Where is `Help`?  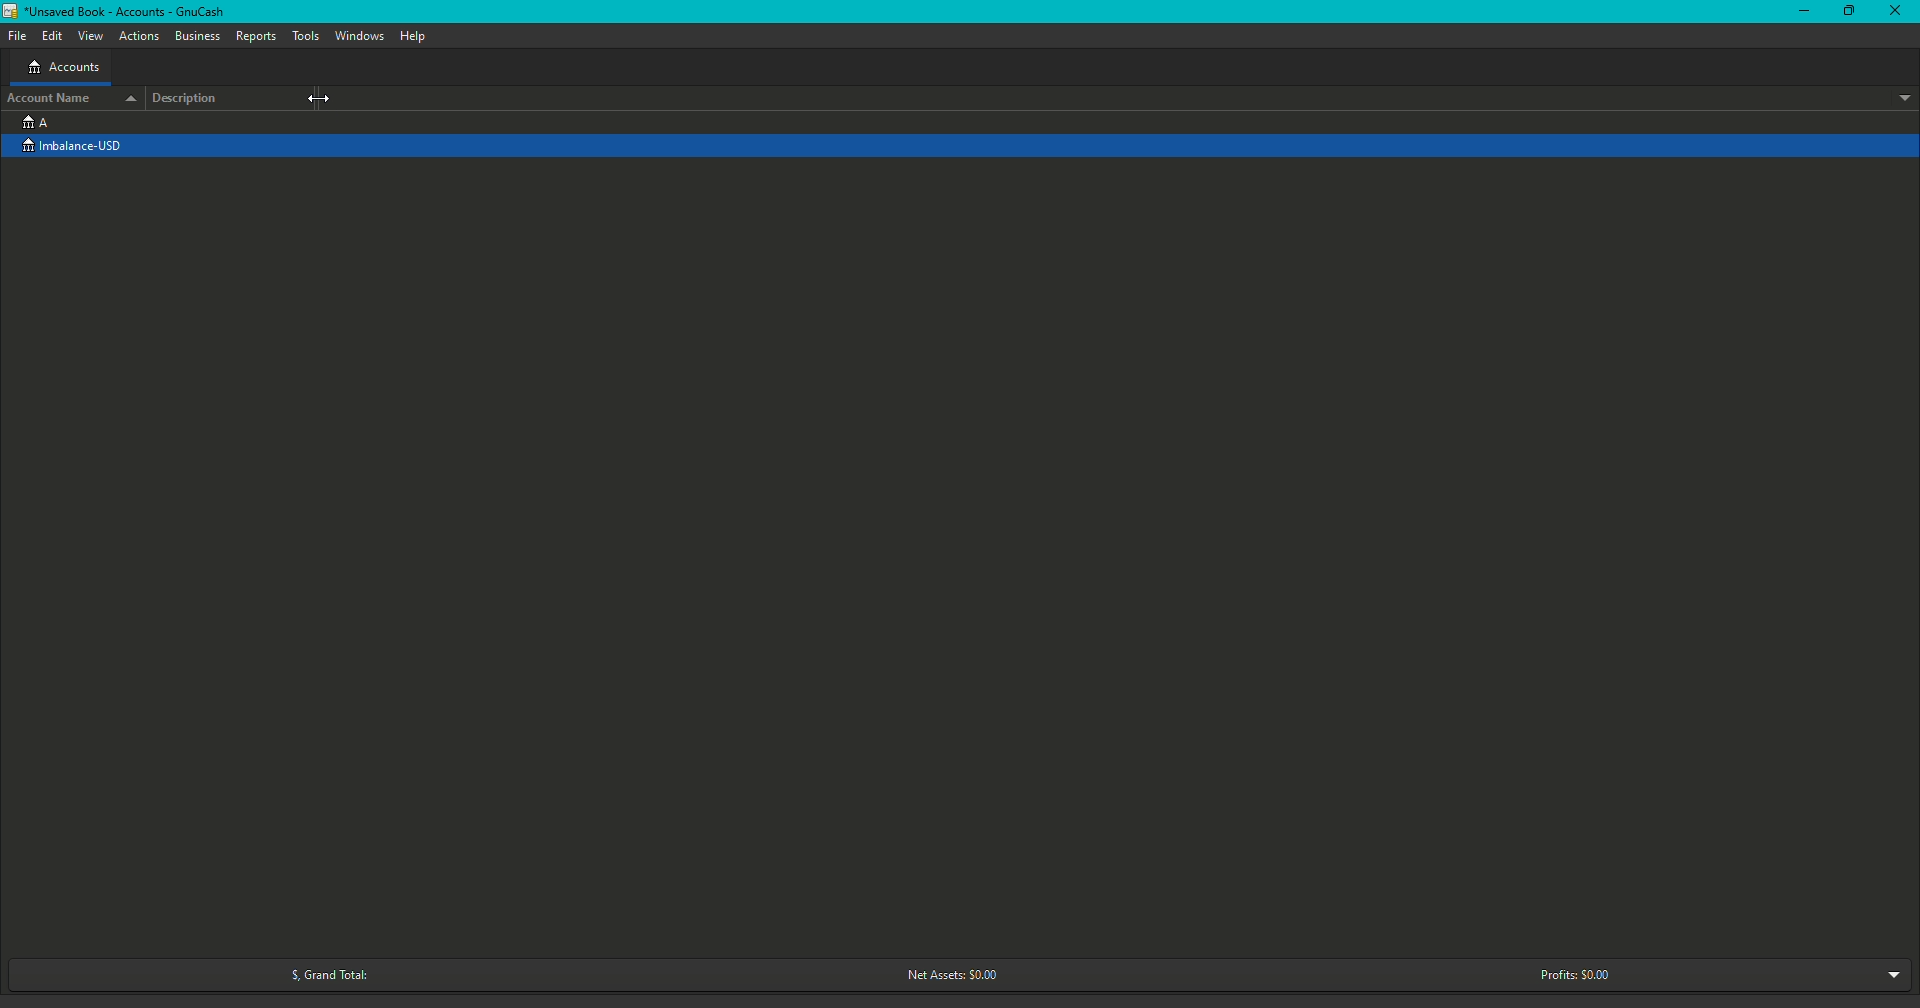 Help is located at coordinates (412, 36).